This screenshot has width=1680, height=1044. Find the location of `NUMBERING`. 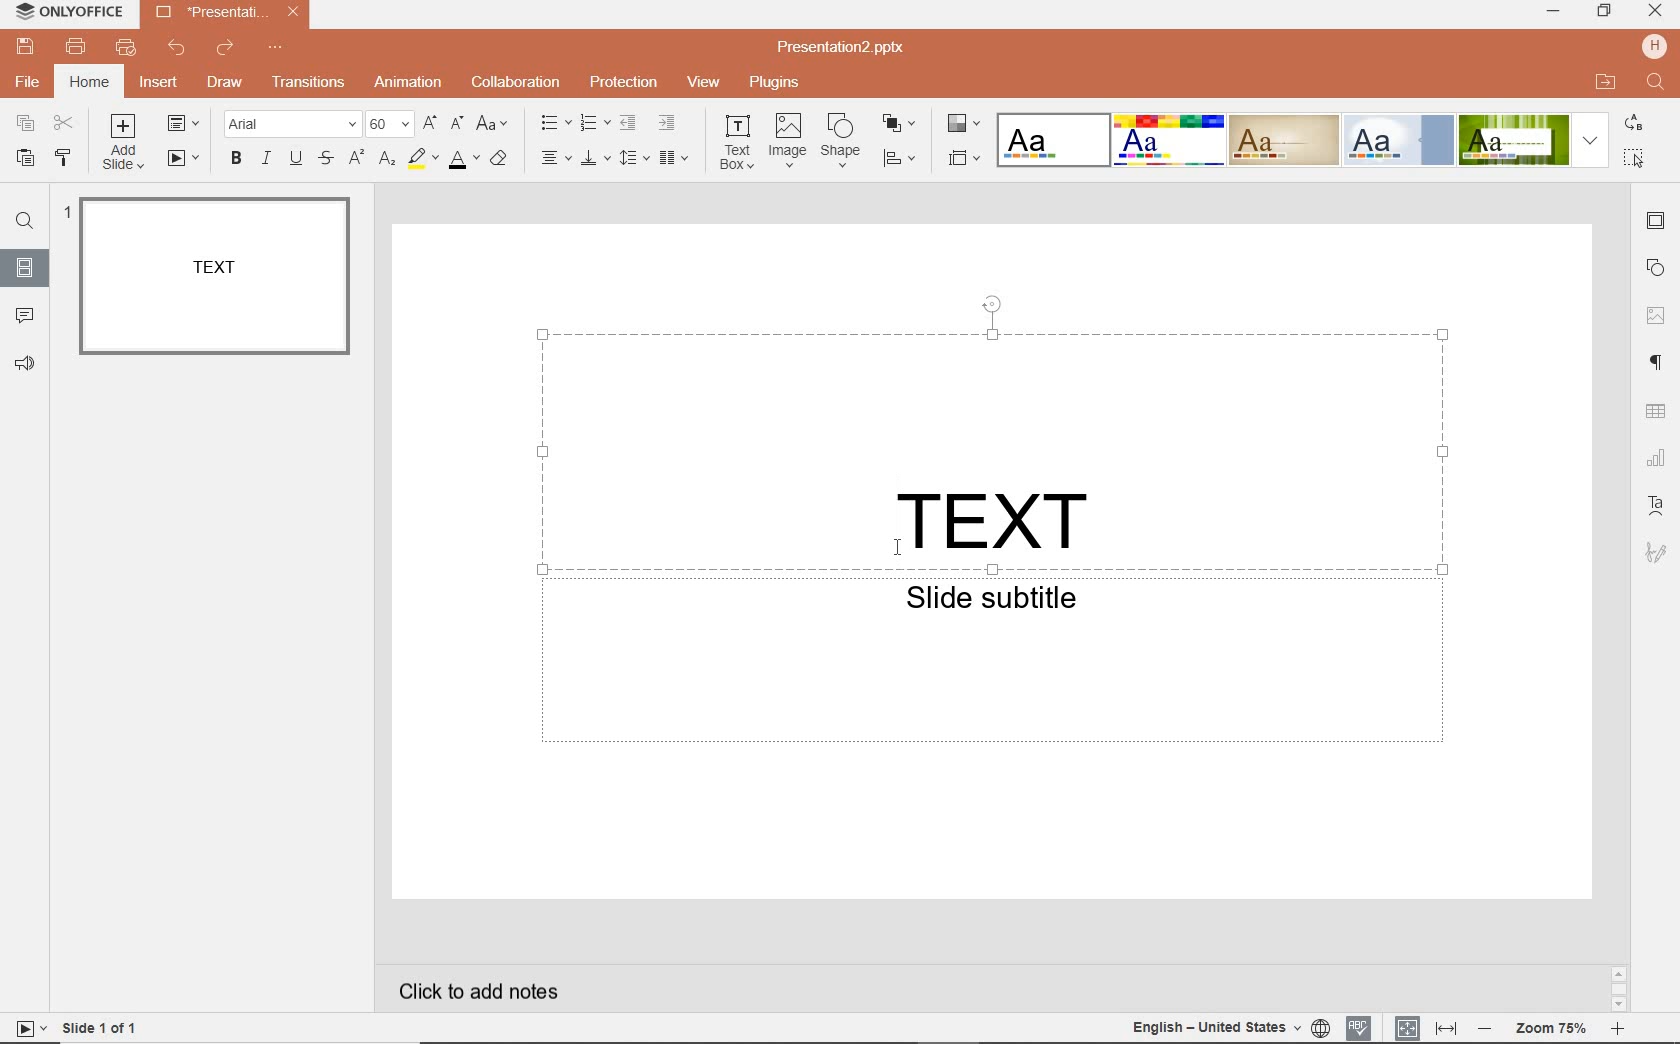

NUMBERING is located at coordinates (593, 125).